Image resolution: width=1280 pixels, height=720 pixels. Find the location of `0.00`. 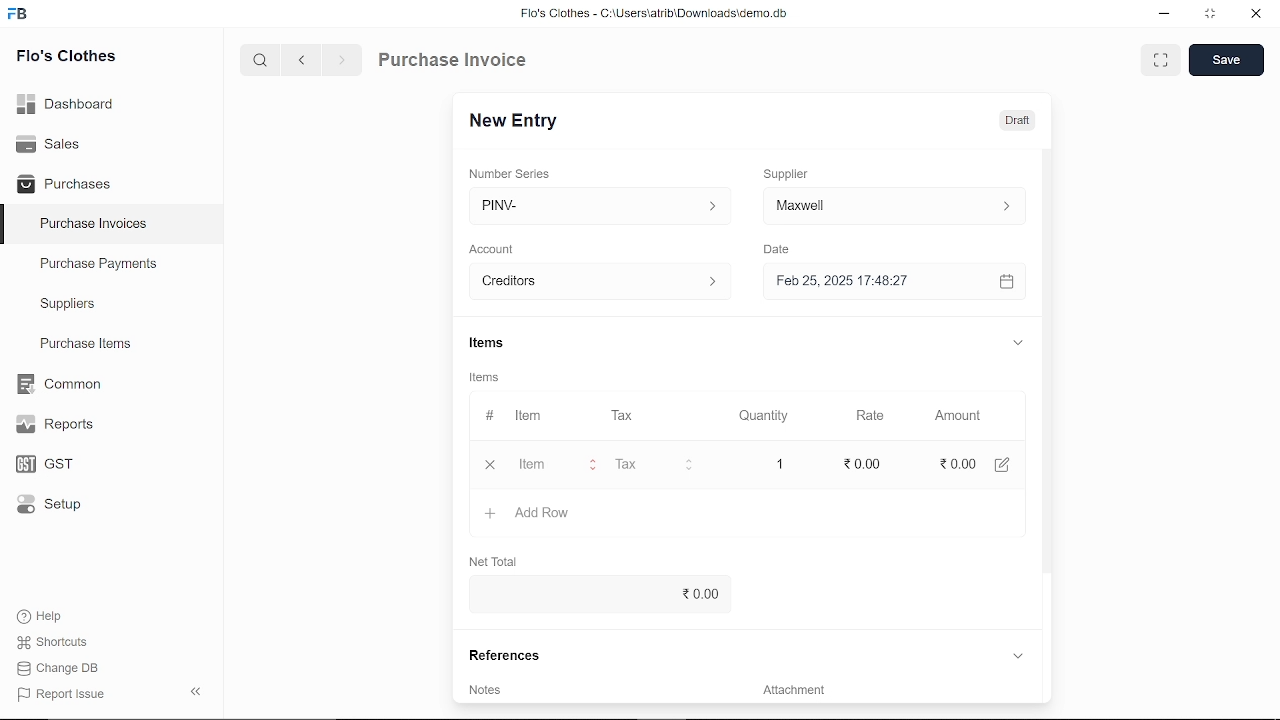

0.00 is located at coordinates (864, 465).